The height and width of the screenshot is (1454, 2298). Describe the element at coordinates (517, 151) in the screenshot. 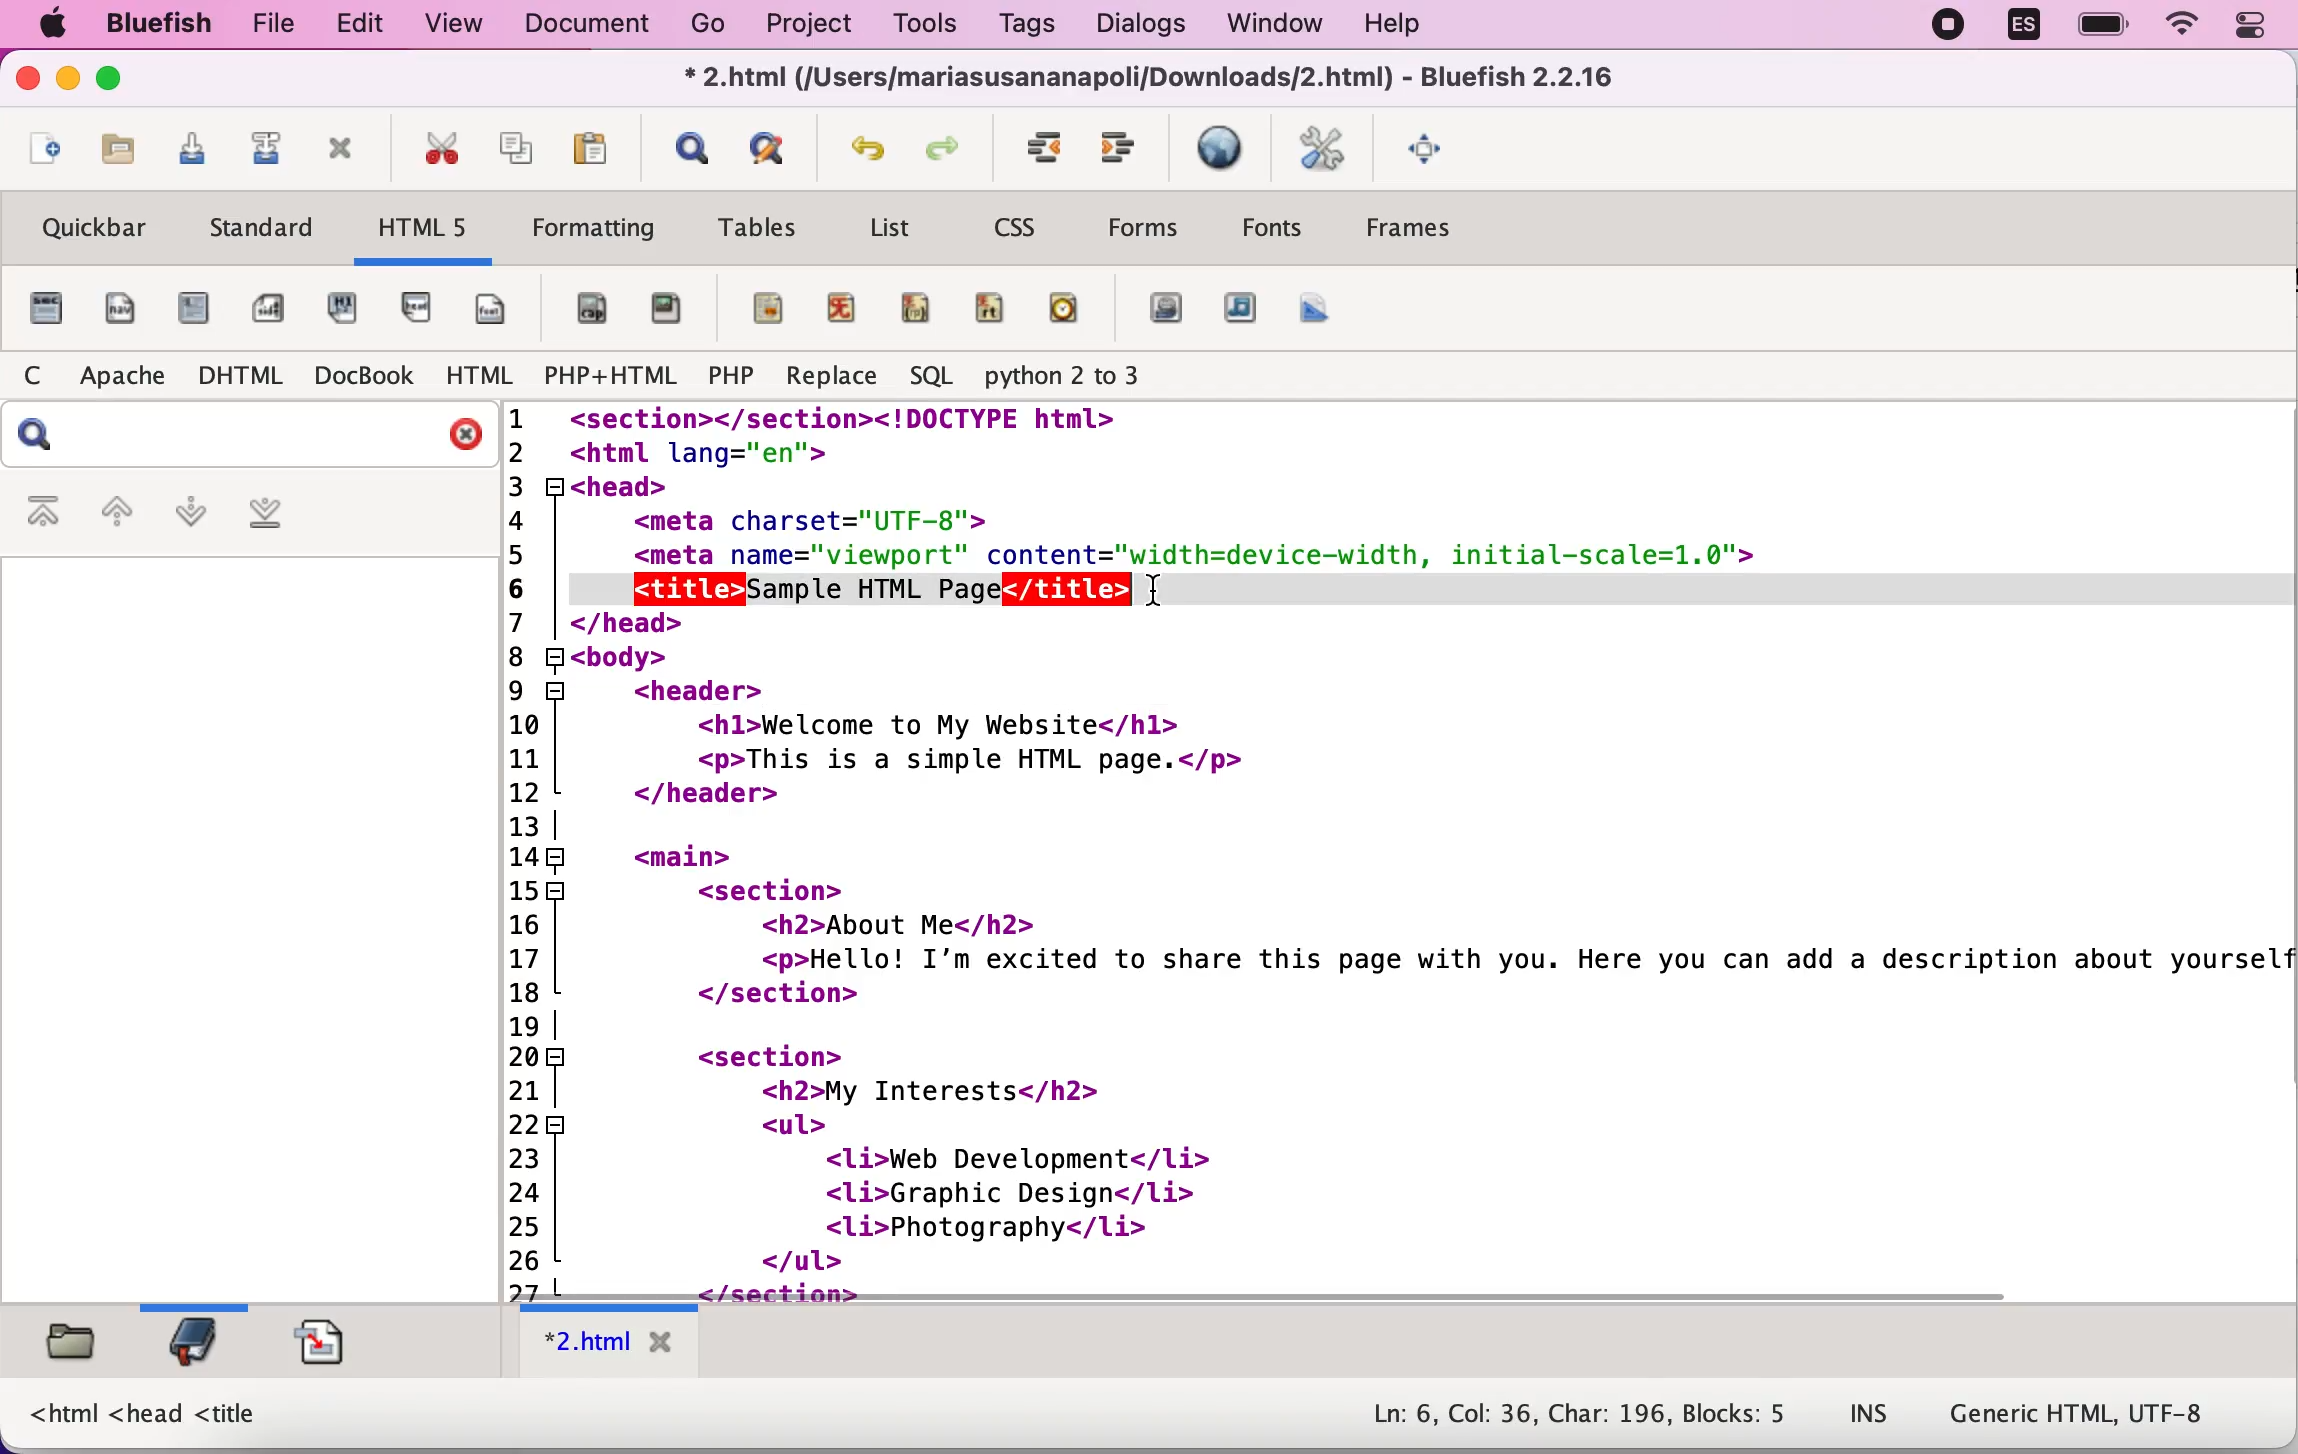

I see `copy` at that location.